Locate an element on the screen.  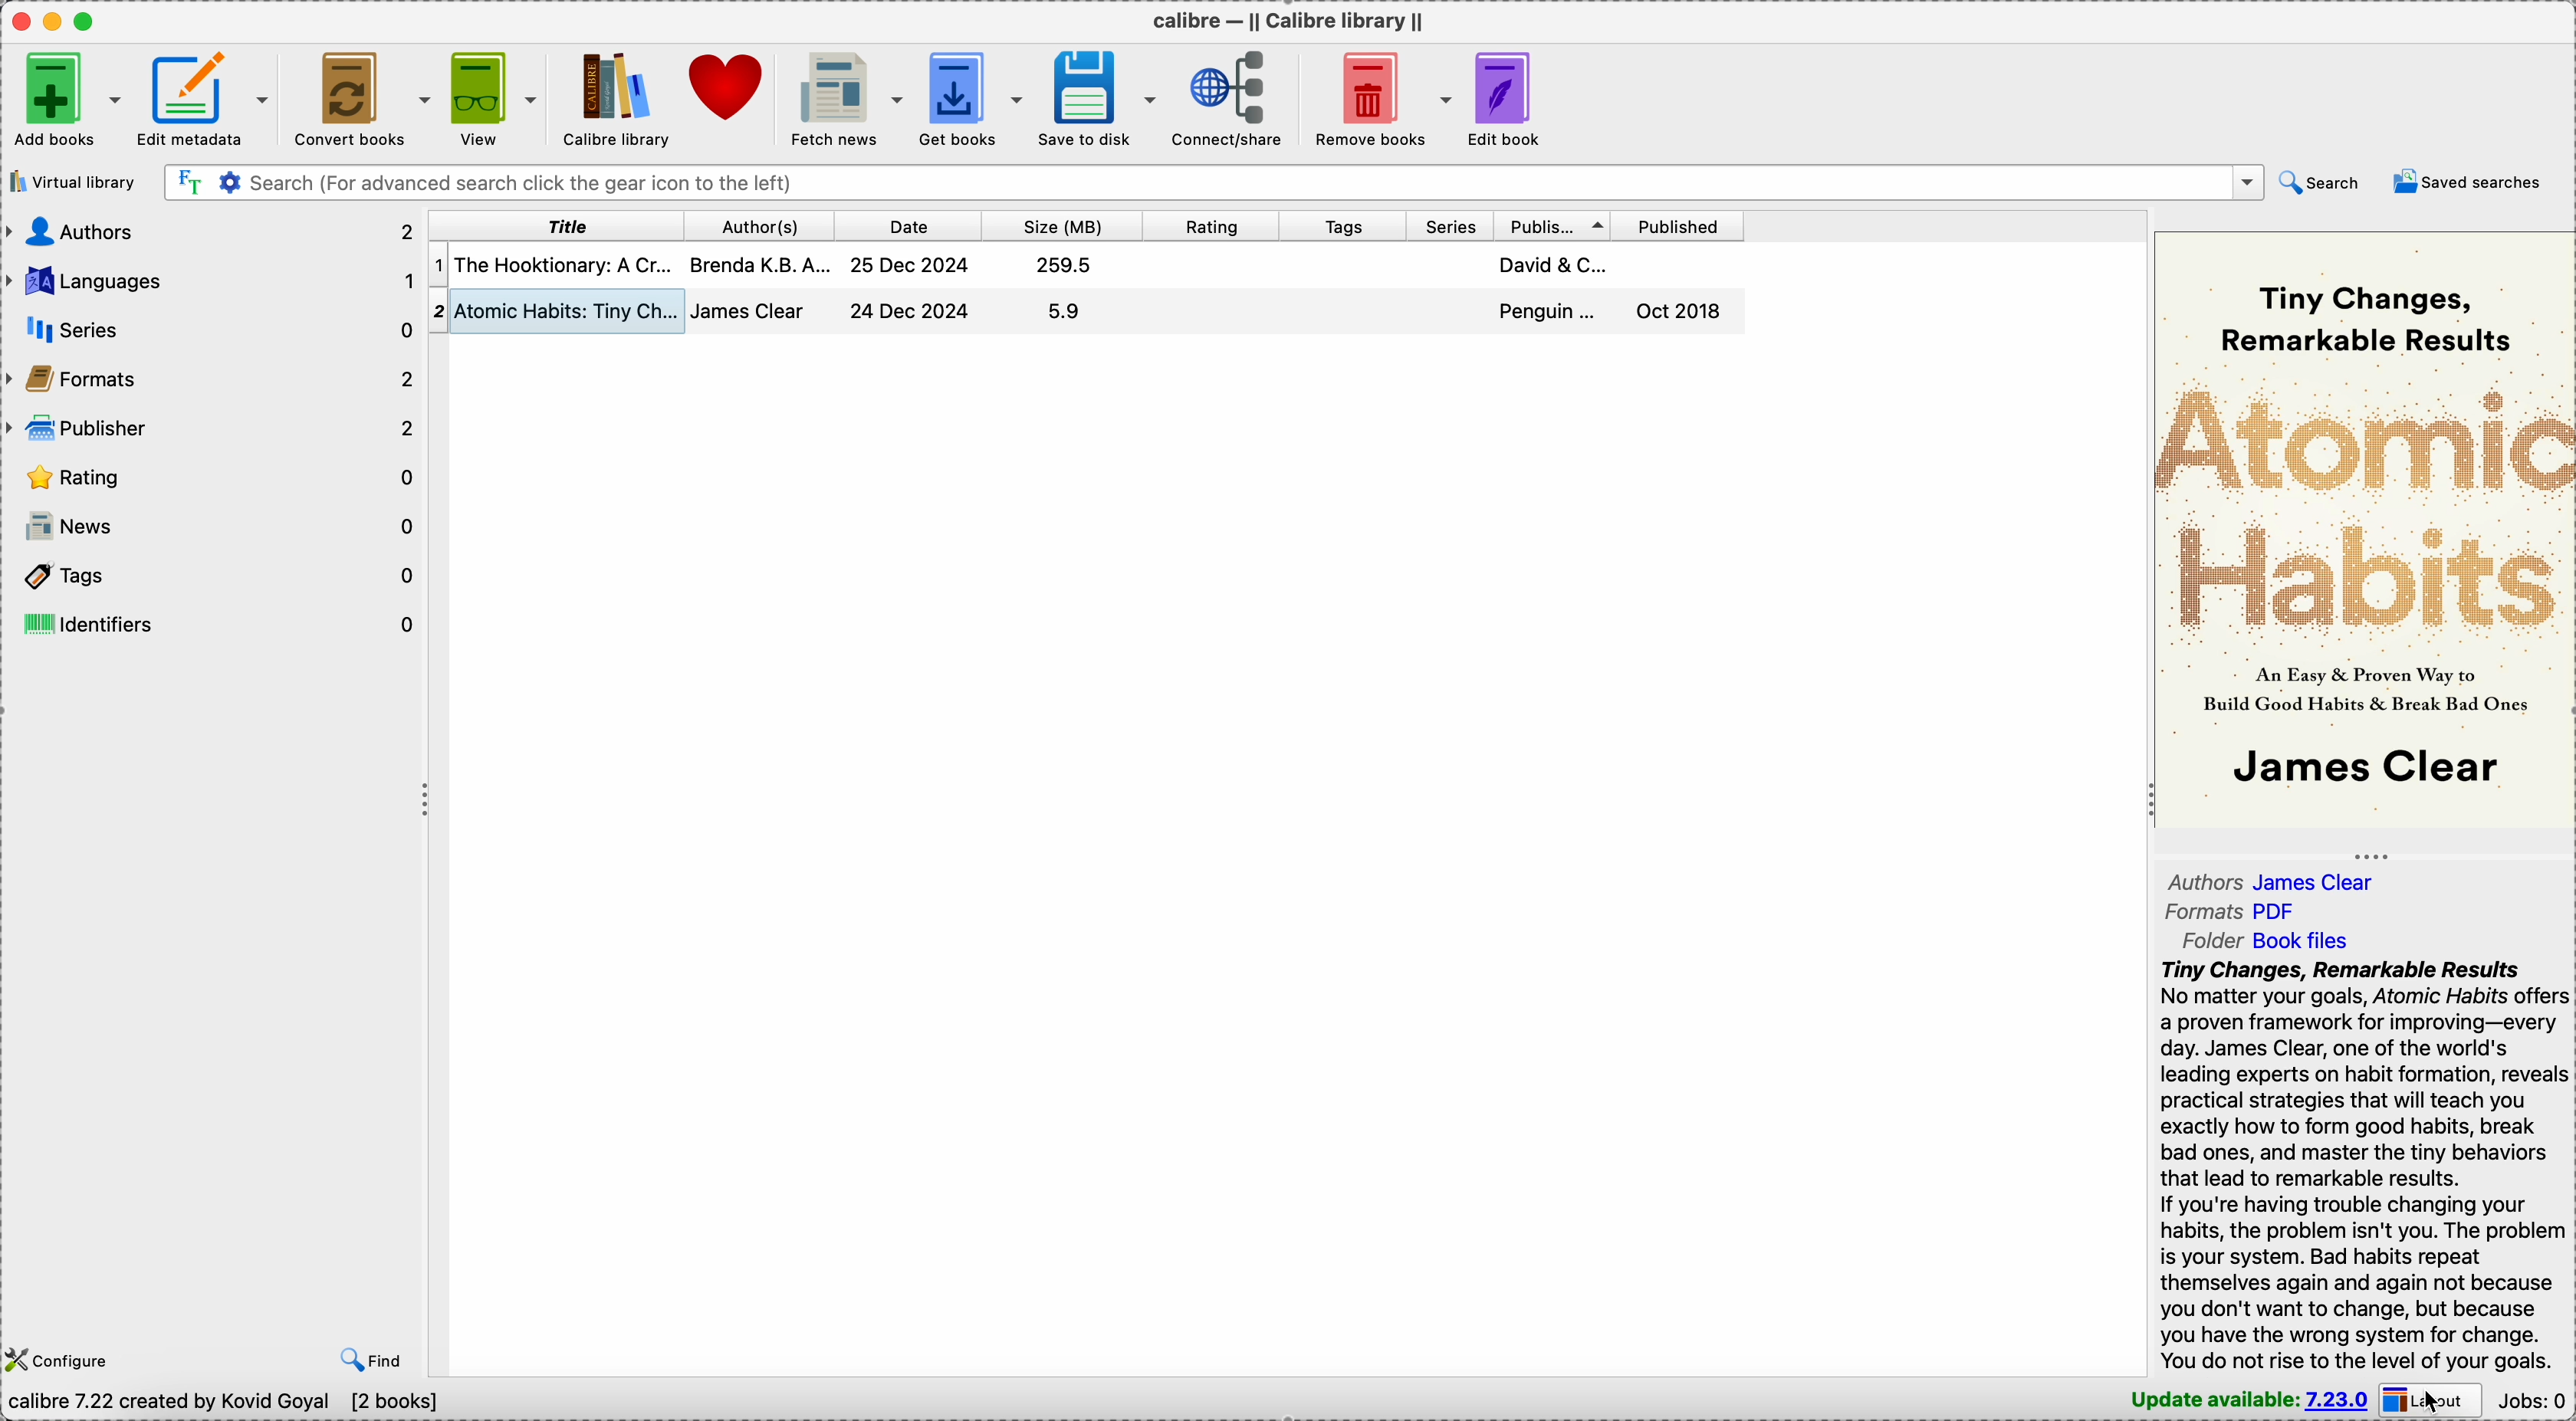
saved searches is located at coordinates (2476, 183).